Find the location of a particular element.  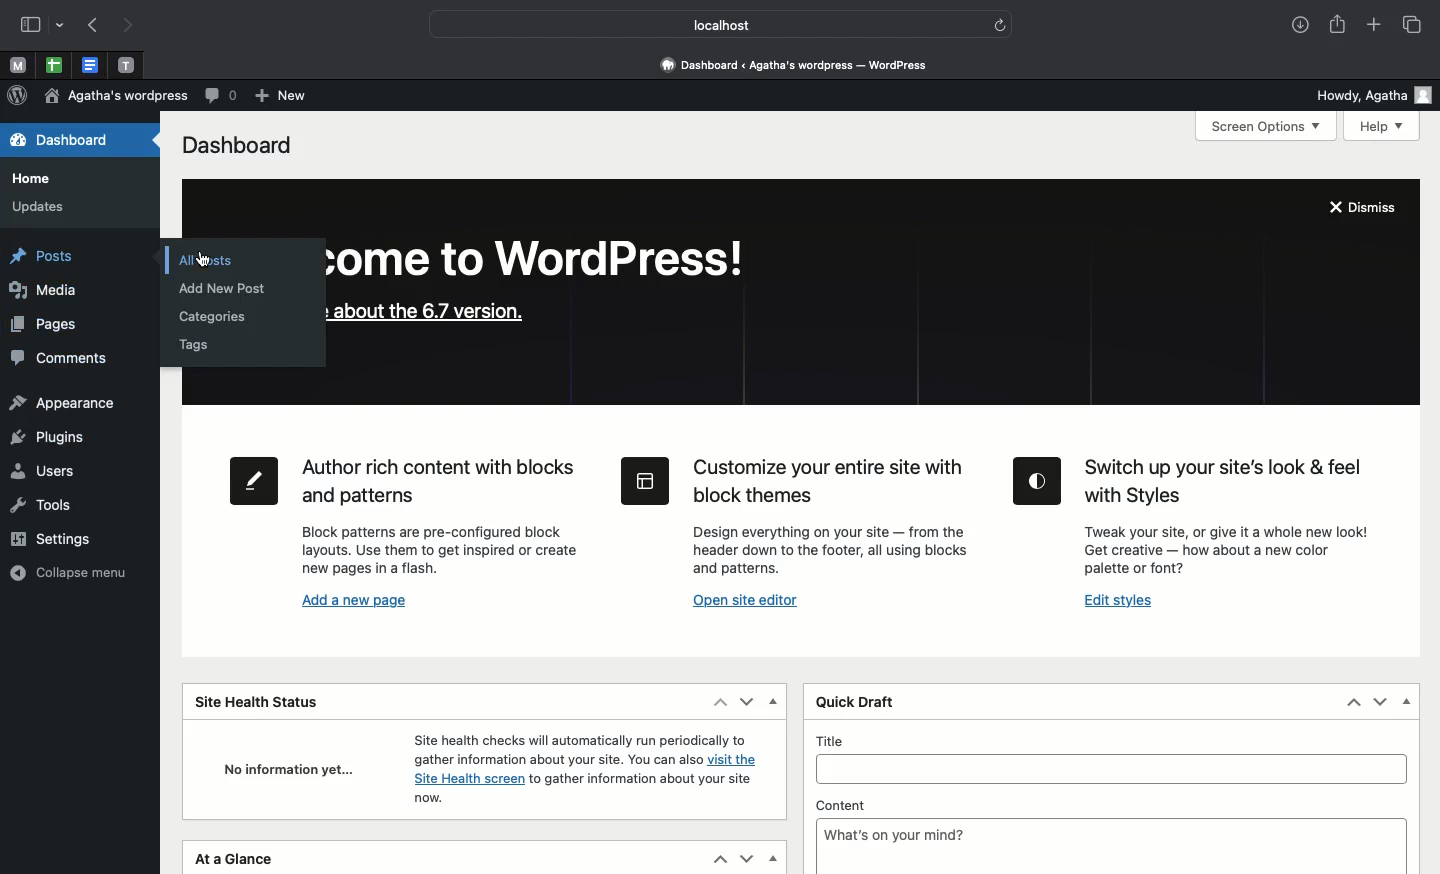

Users is located at coordinates (44, 470).